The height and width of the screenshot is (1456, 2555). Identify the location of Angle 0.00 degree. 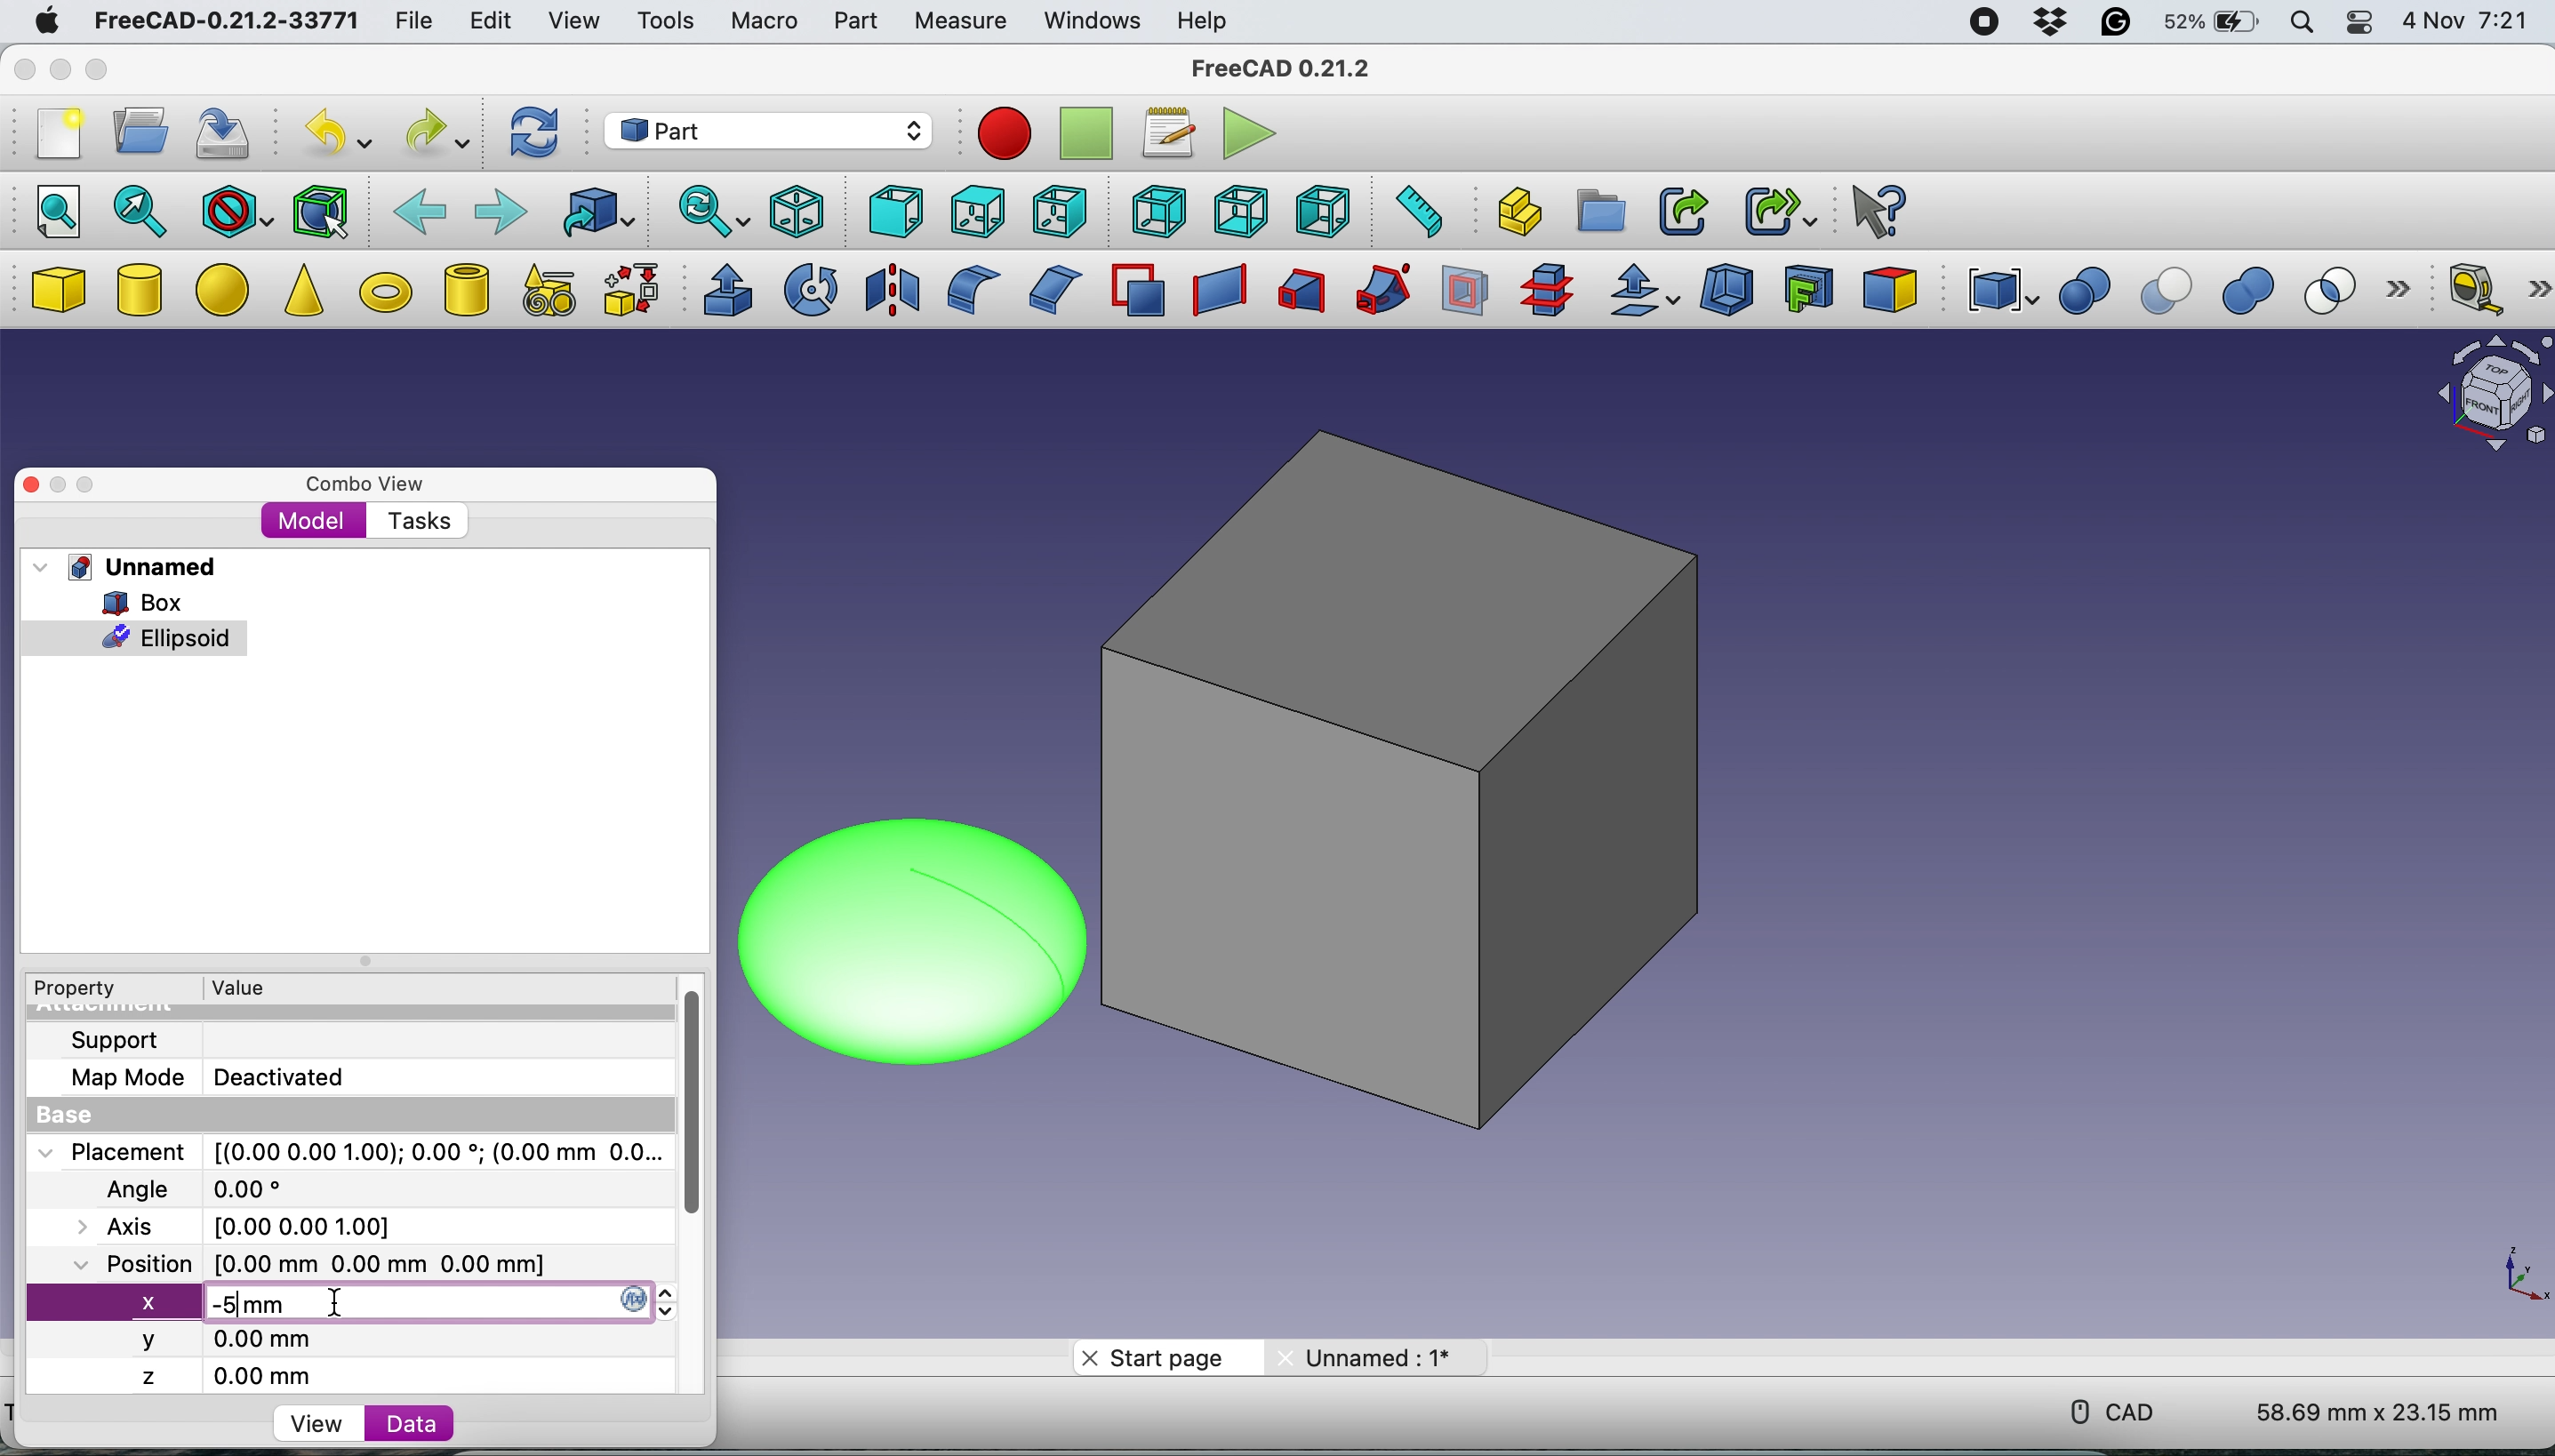
(190, 1186).